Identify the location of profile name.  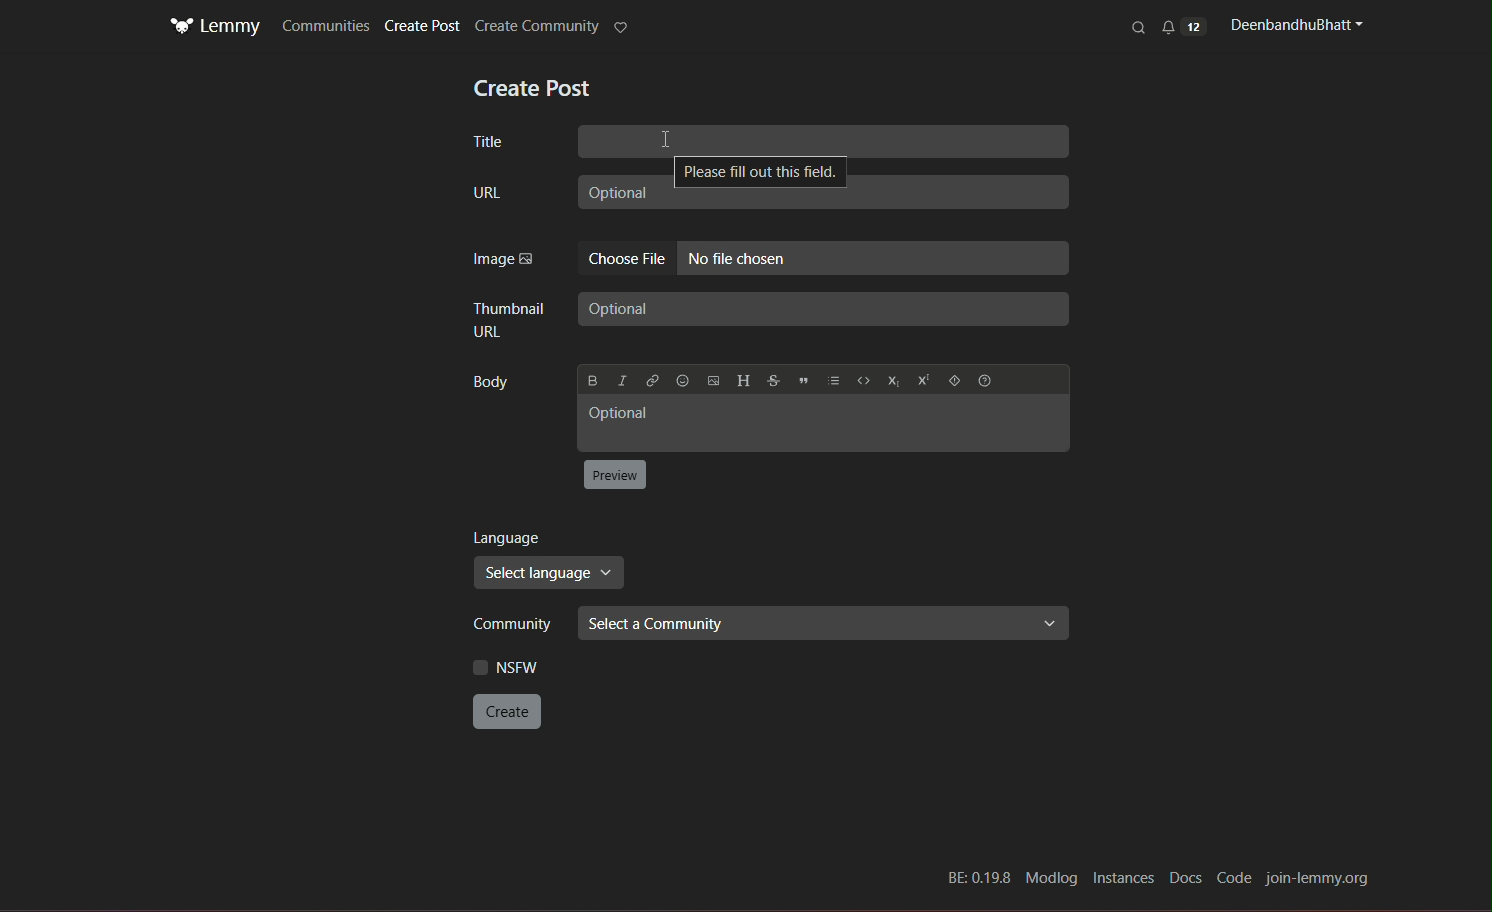
(1293, 25).